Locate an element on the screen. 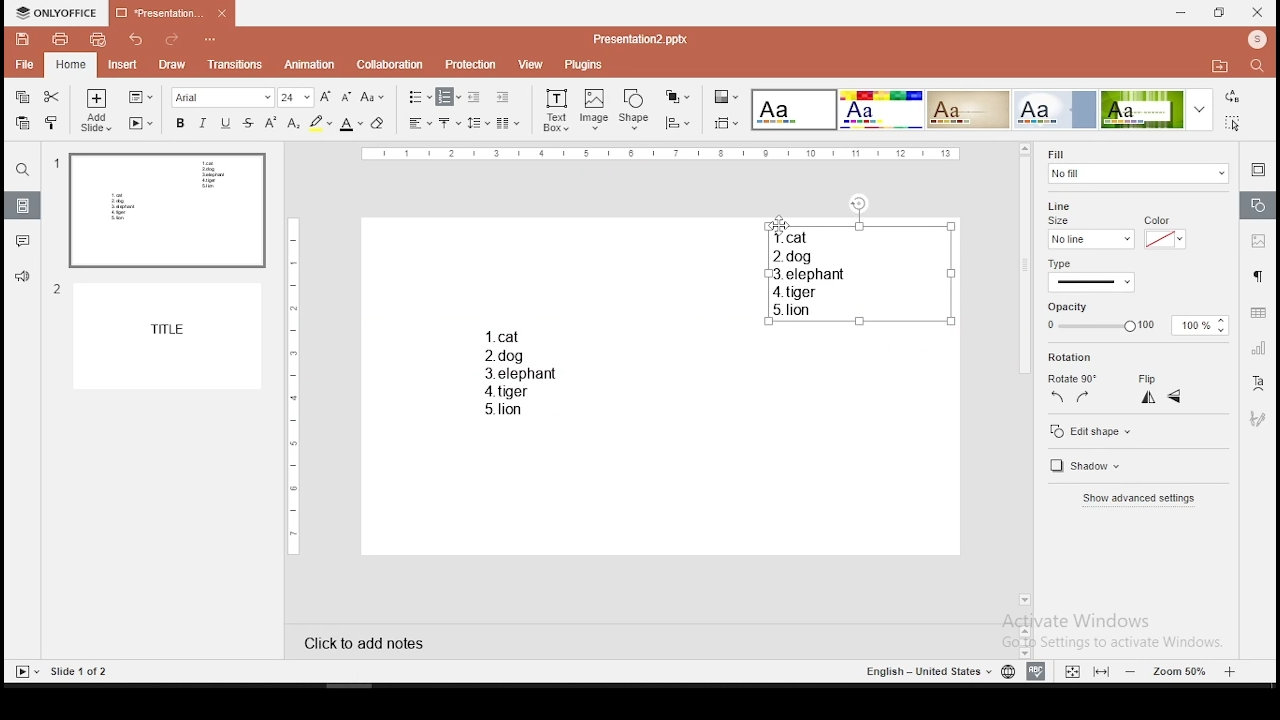 The height and width of the screenshot is (720, 1280). home is located at coordinates (72, 64).